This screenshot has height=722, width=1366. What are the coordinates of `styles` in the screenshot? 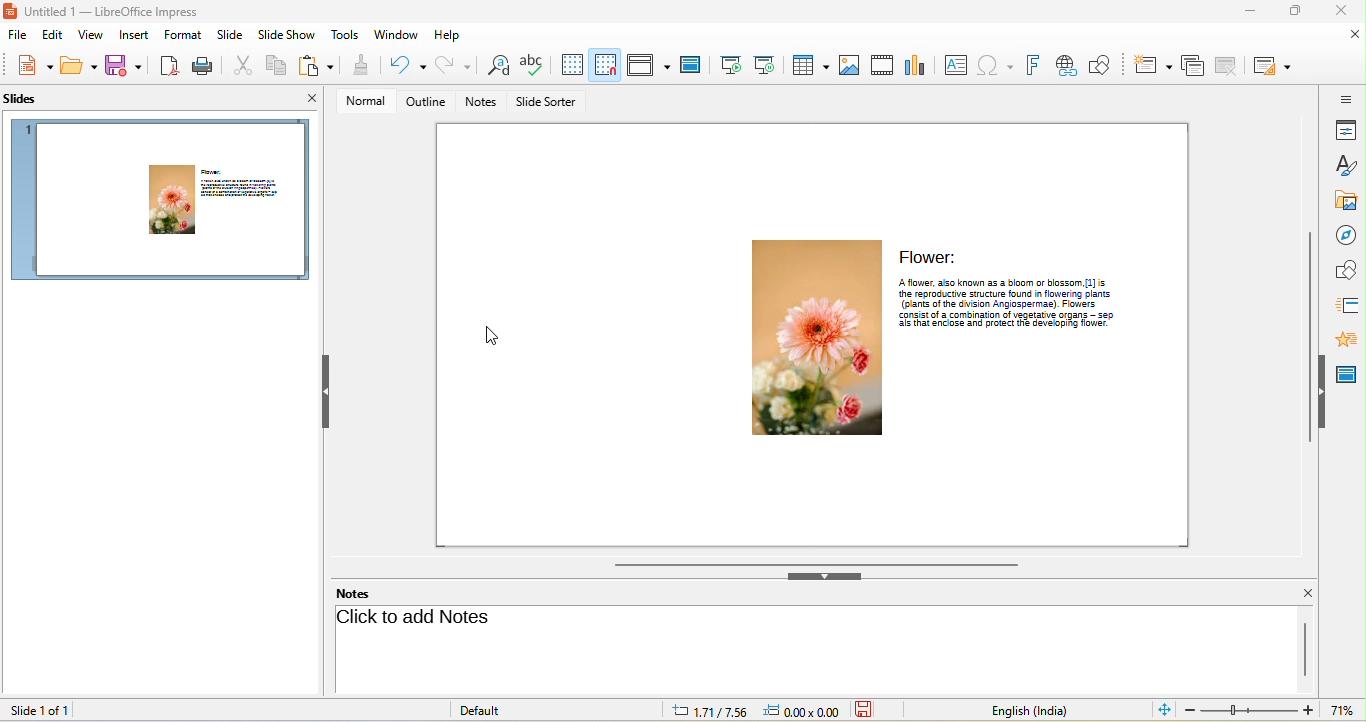 It's located at (1347, 165).